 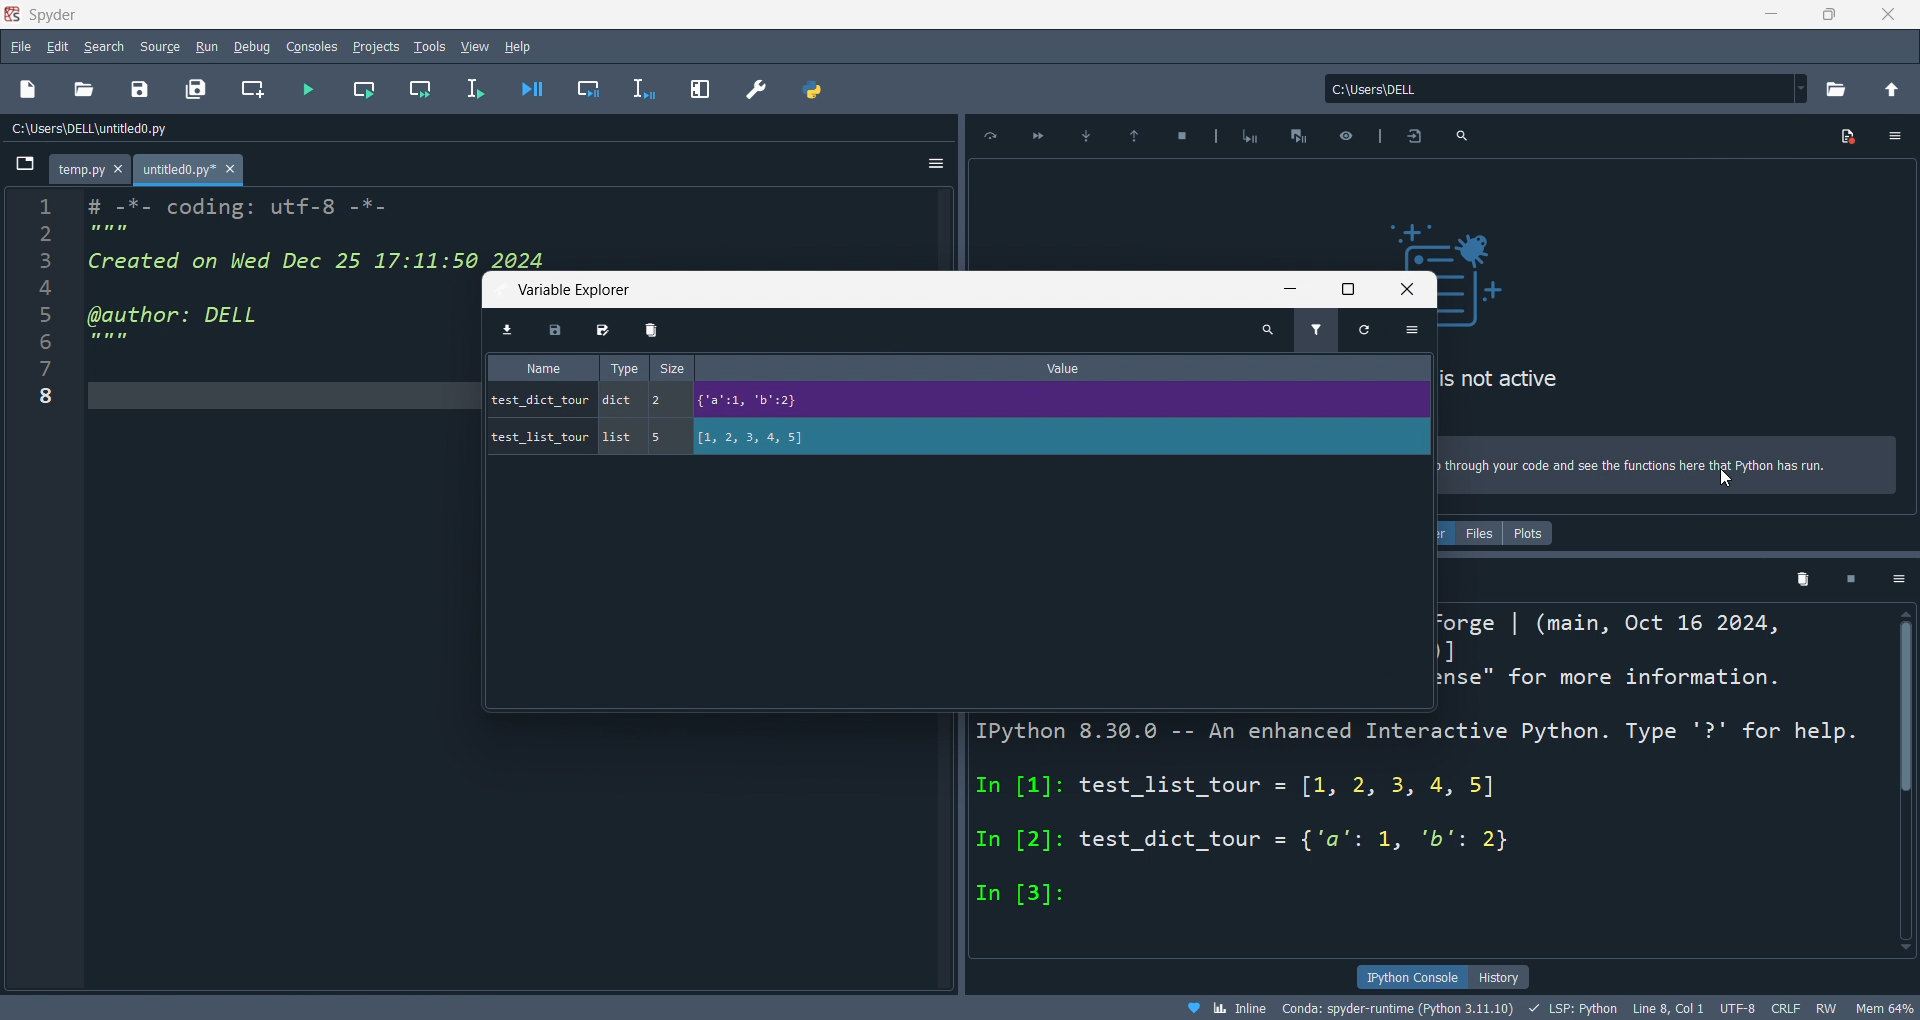 I want to click on icon, so click(x=1409, y=137).